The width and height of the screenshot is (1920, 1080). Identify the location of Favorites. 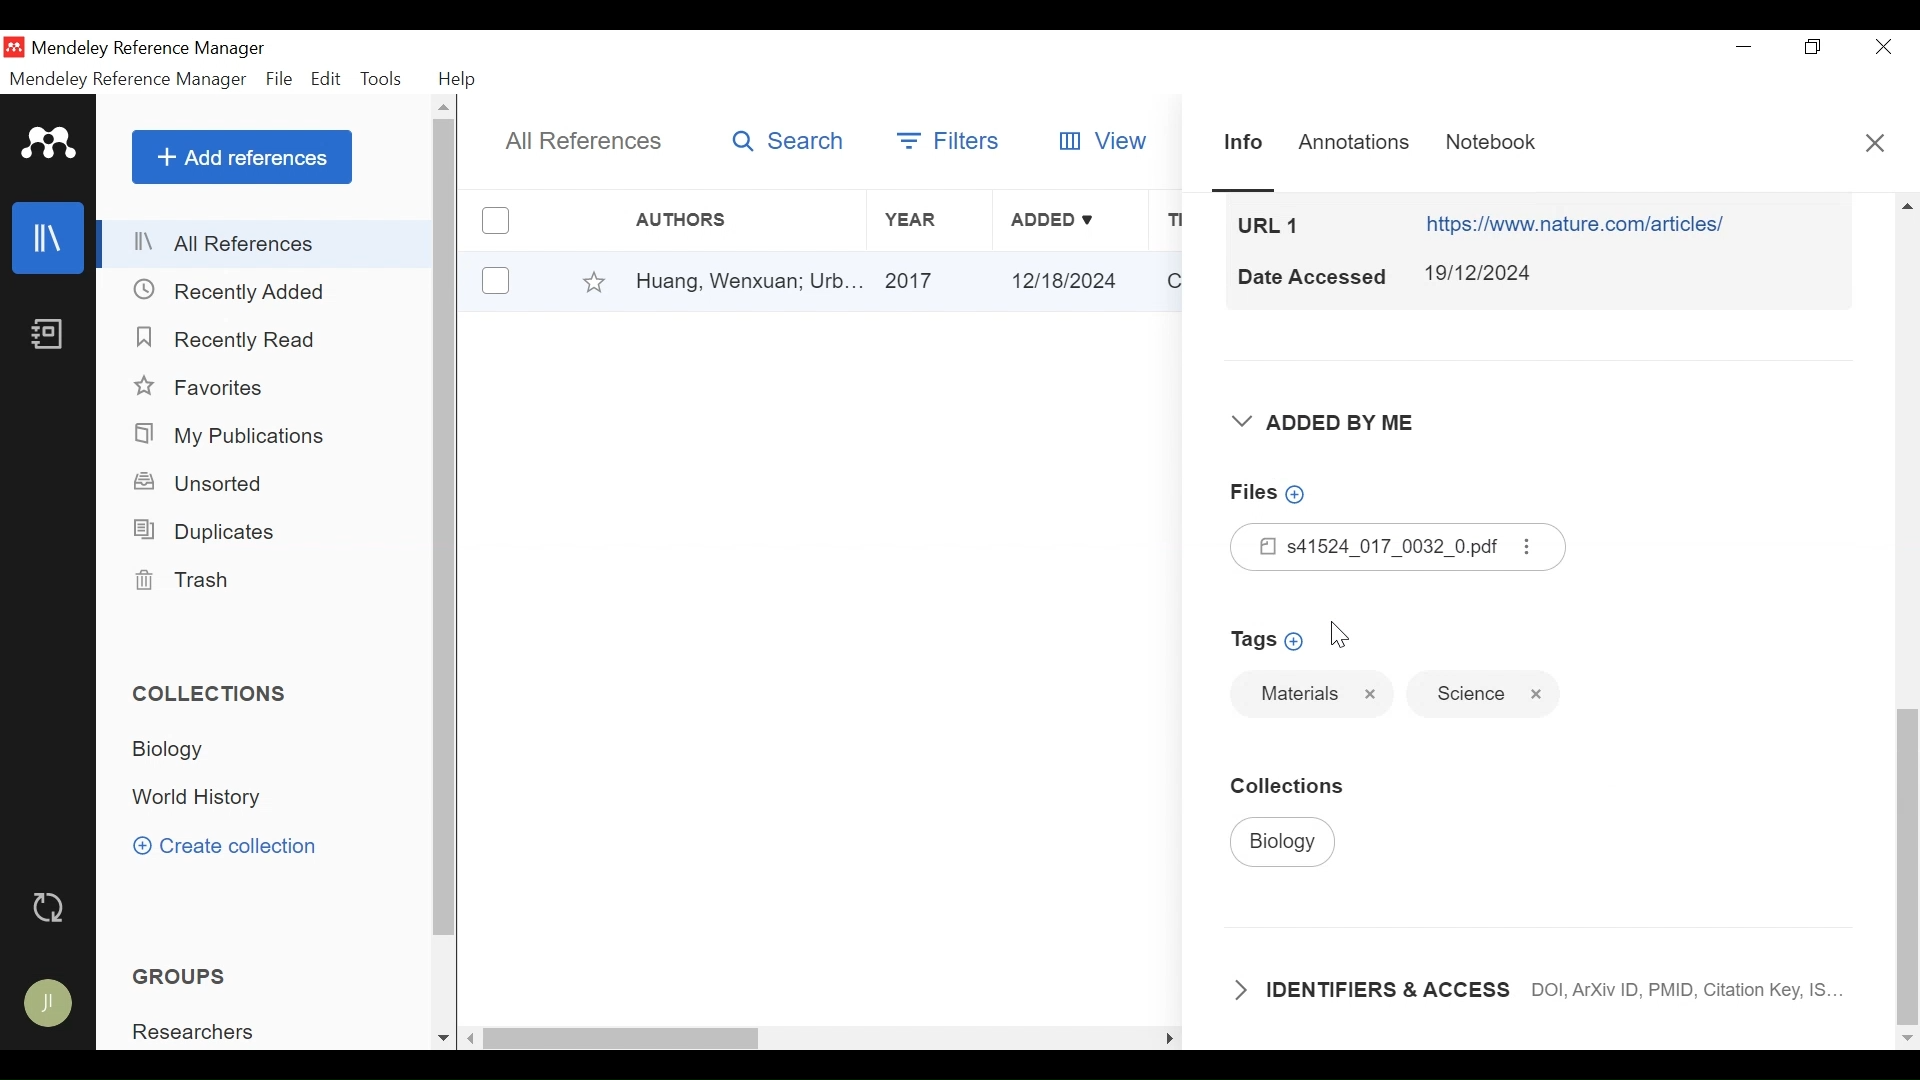
(595, 280).